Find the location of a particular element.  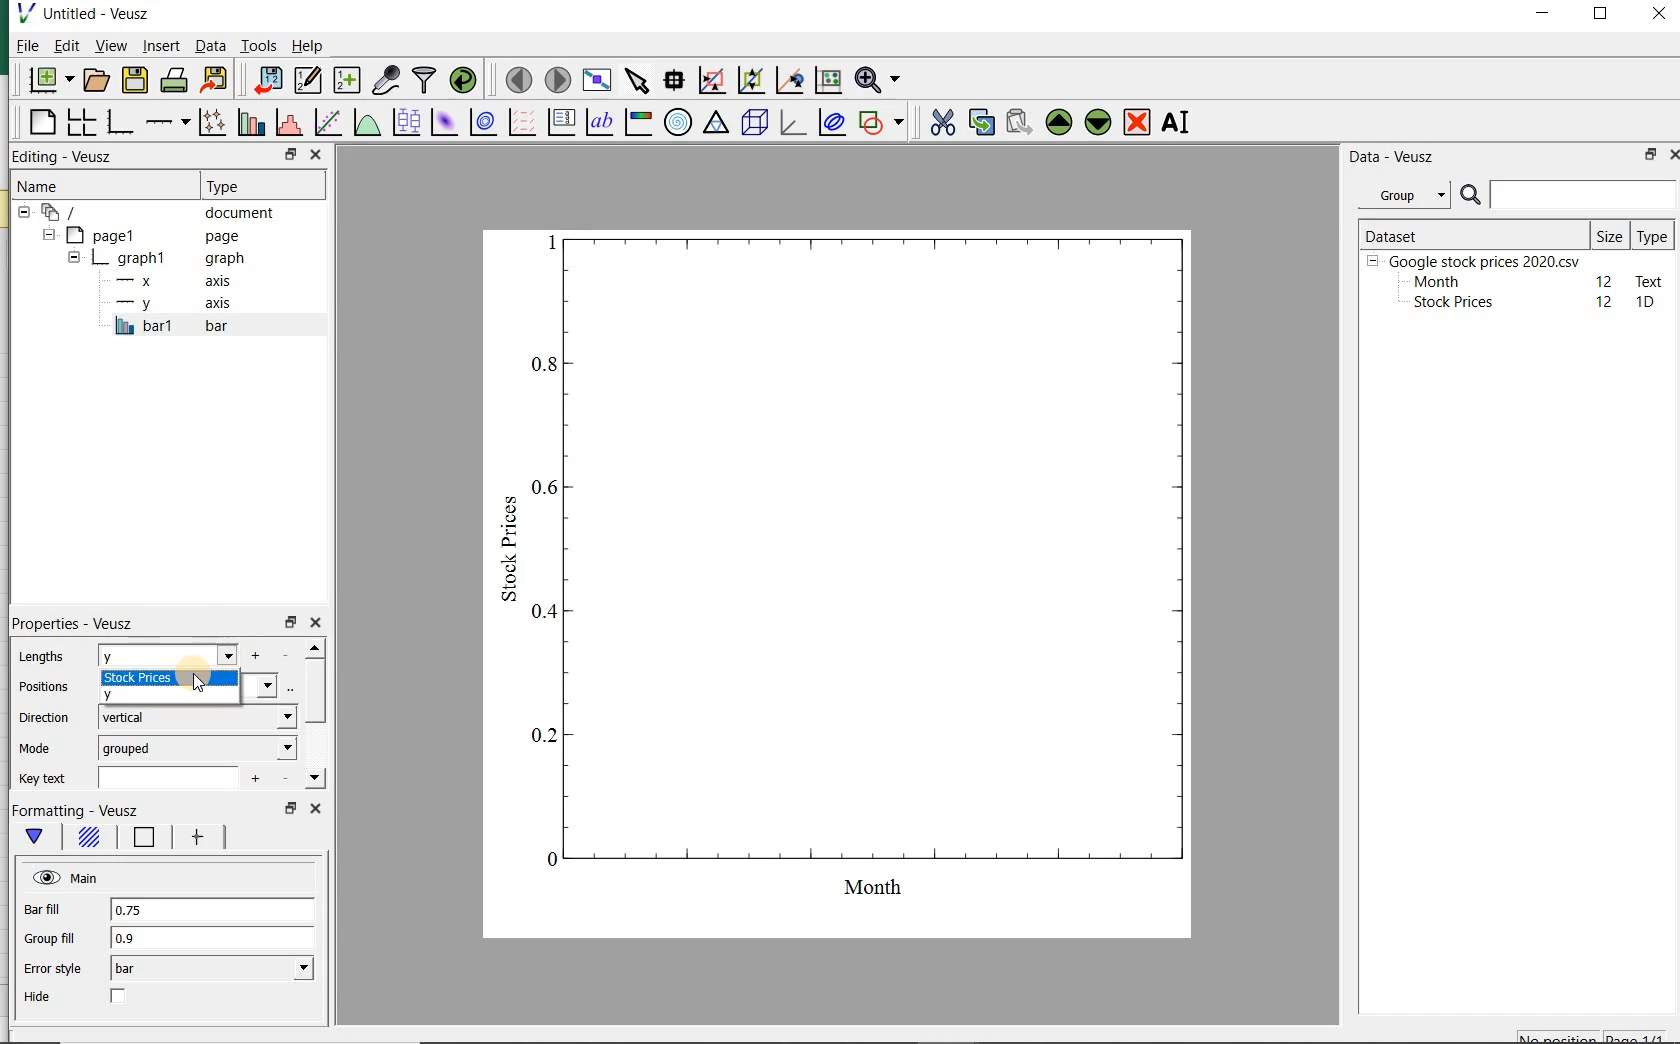

move the selected widget up is located at coordinates (1059, 122).